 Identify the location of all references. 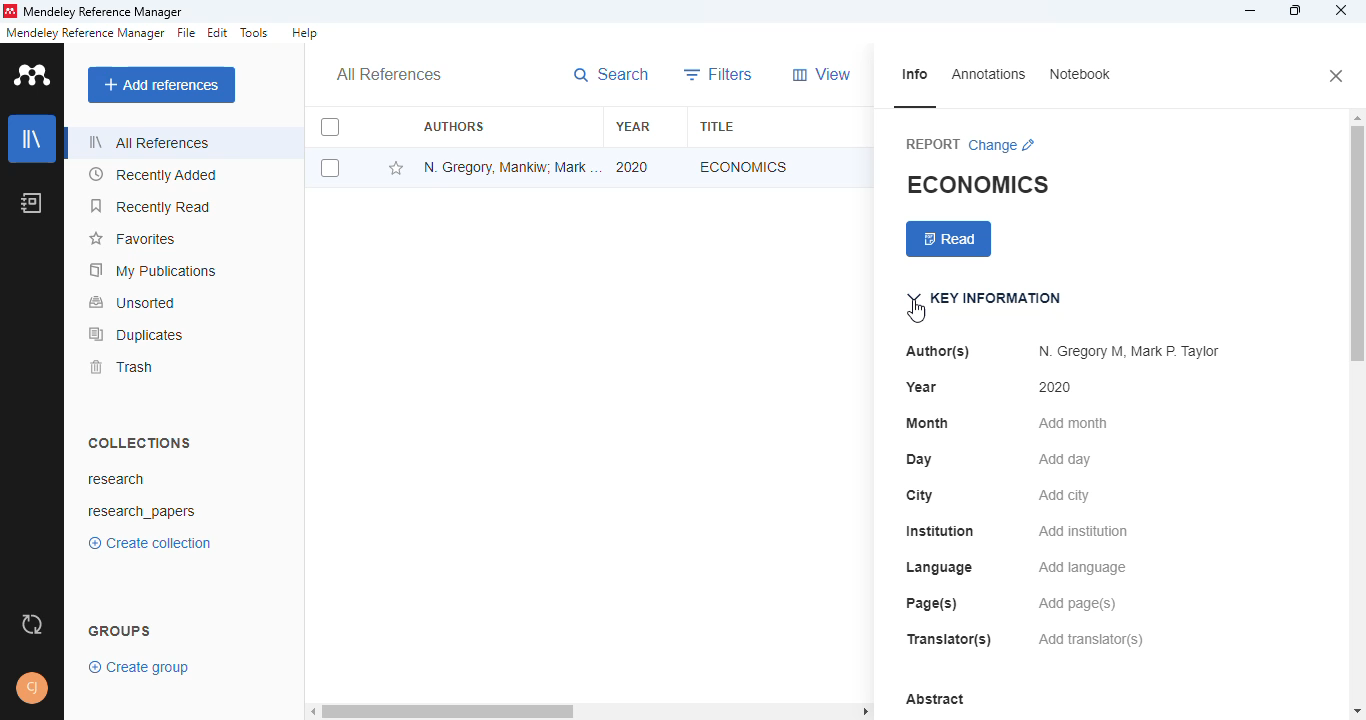
(388, 74).